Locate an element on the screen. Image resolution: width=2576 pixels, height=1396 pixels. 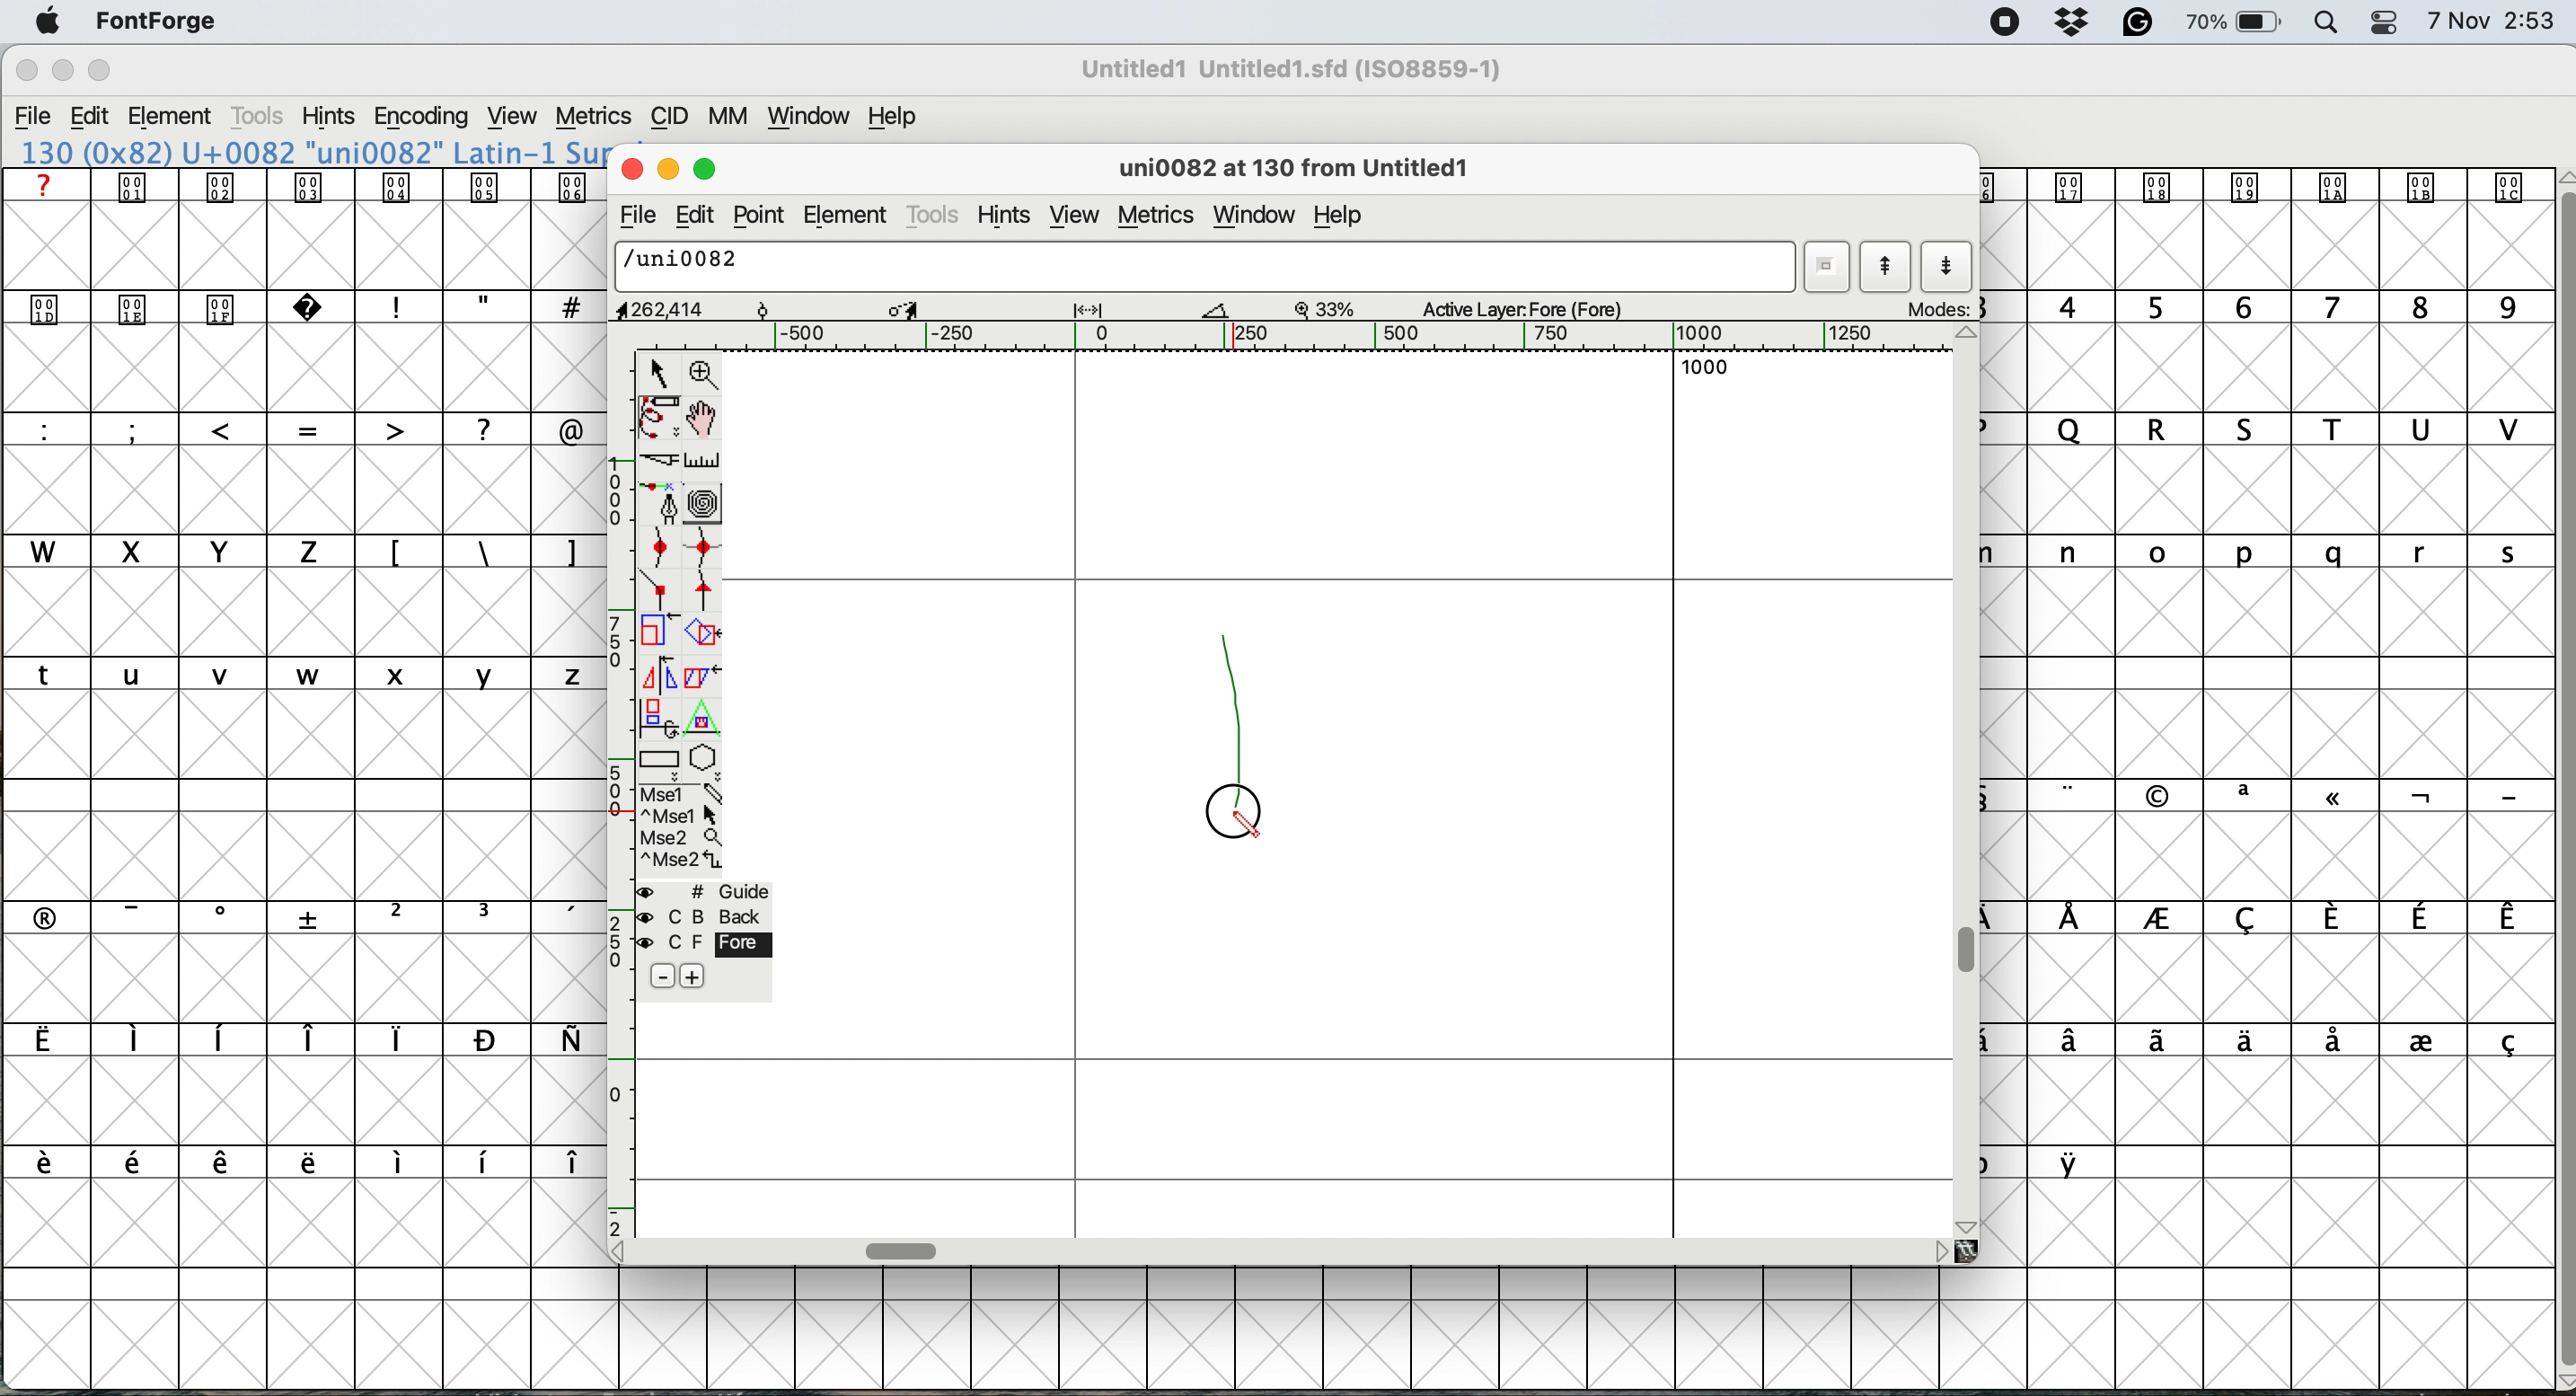
hints is located at coordinates (1011, 217).